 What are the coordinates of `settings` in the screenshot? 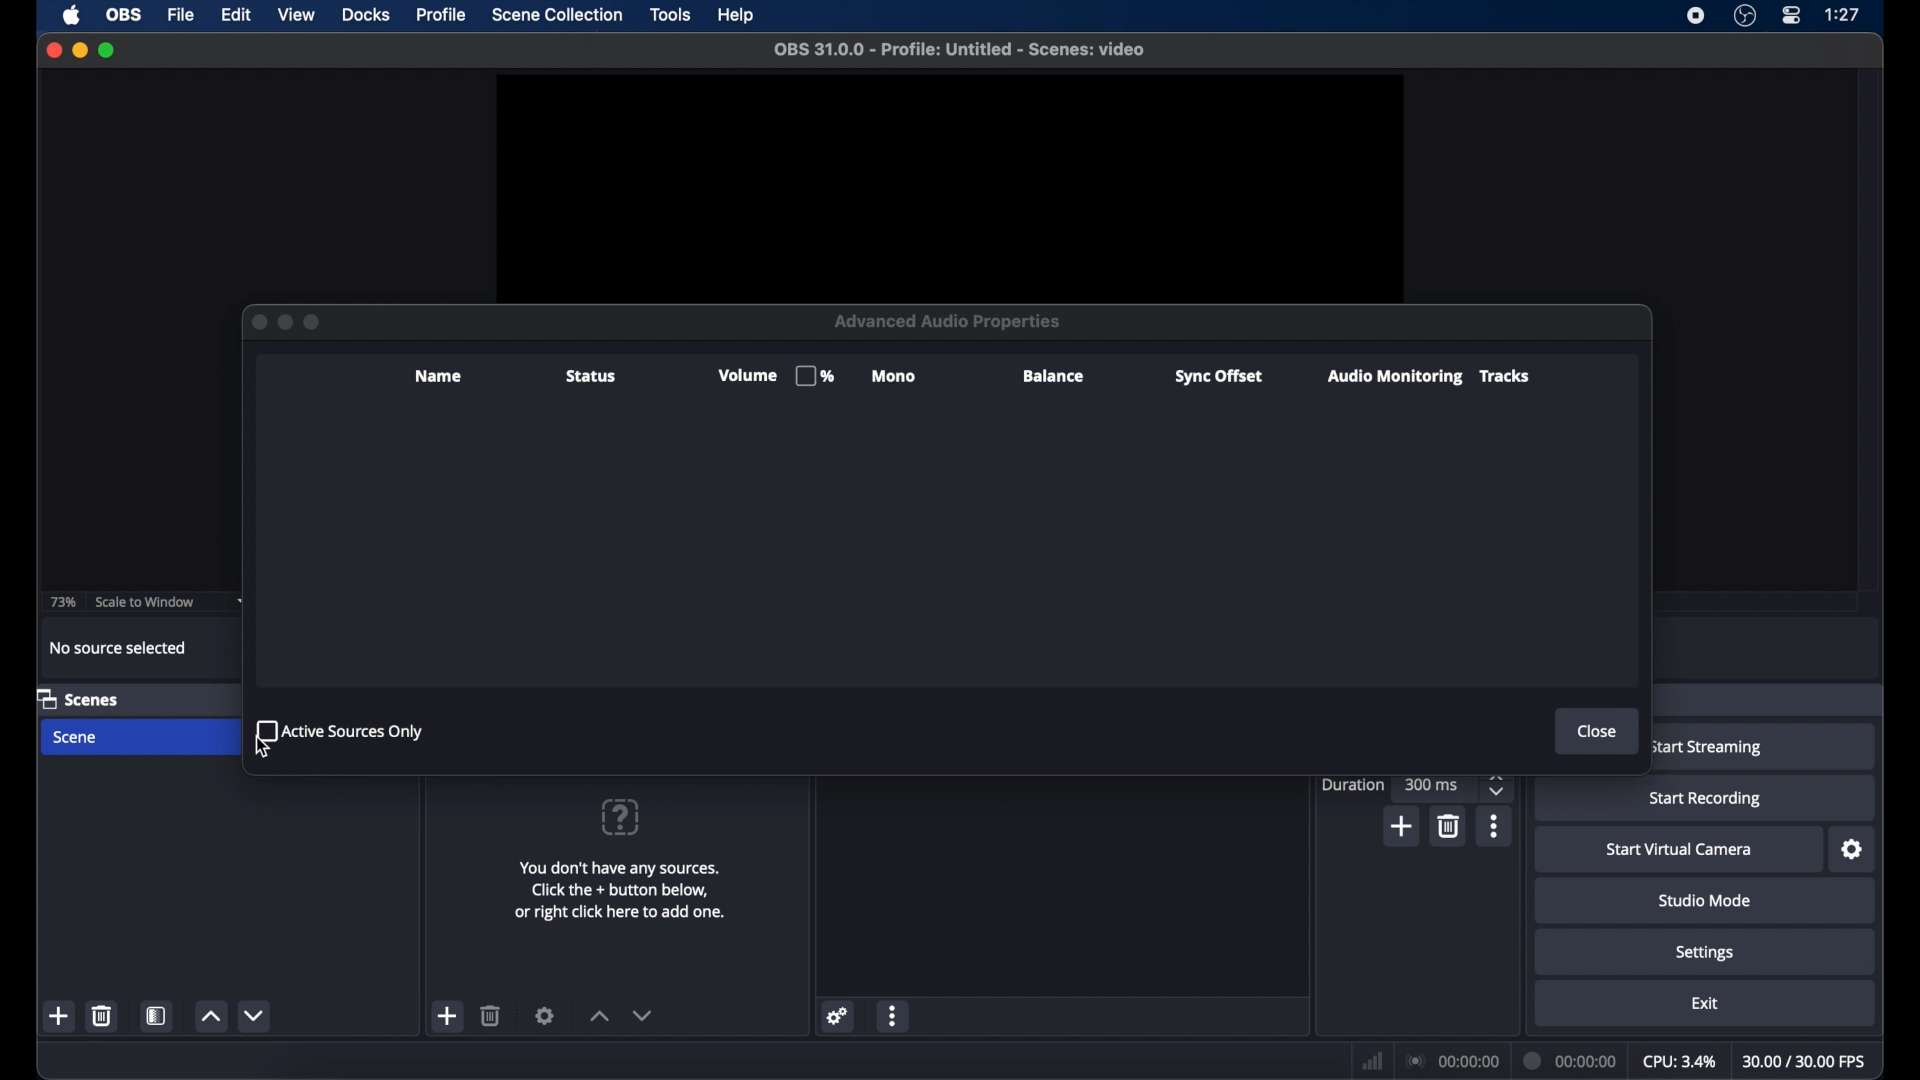 It's located at (839, 1015).